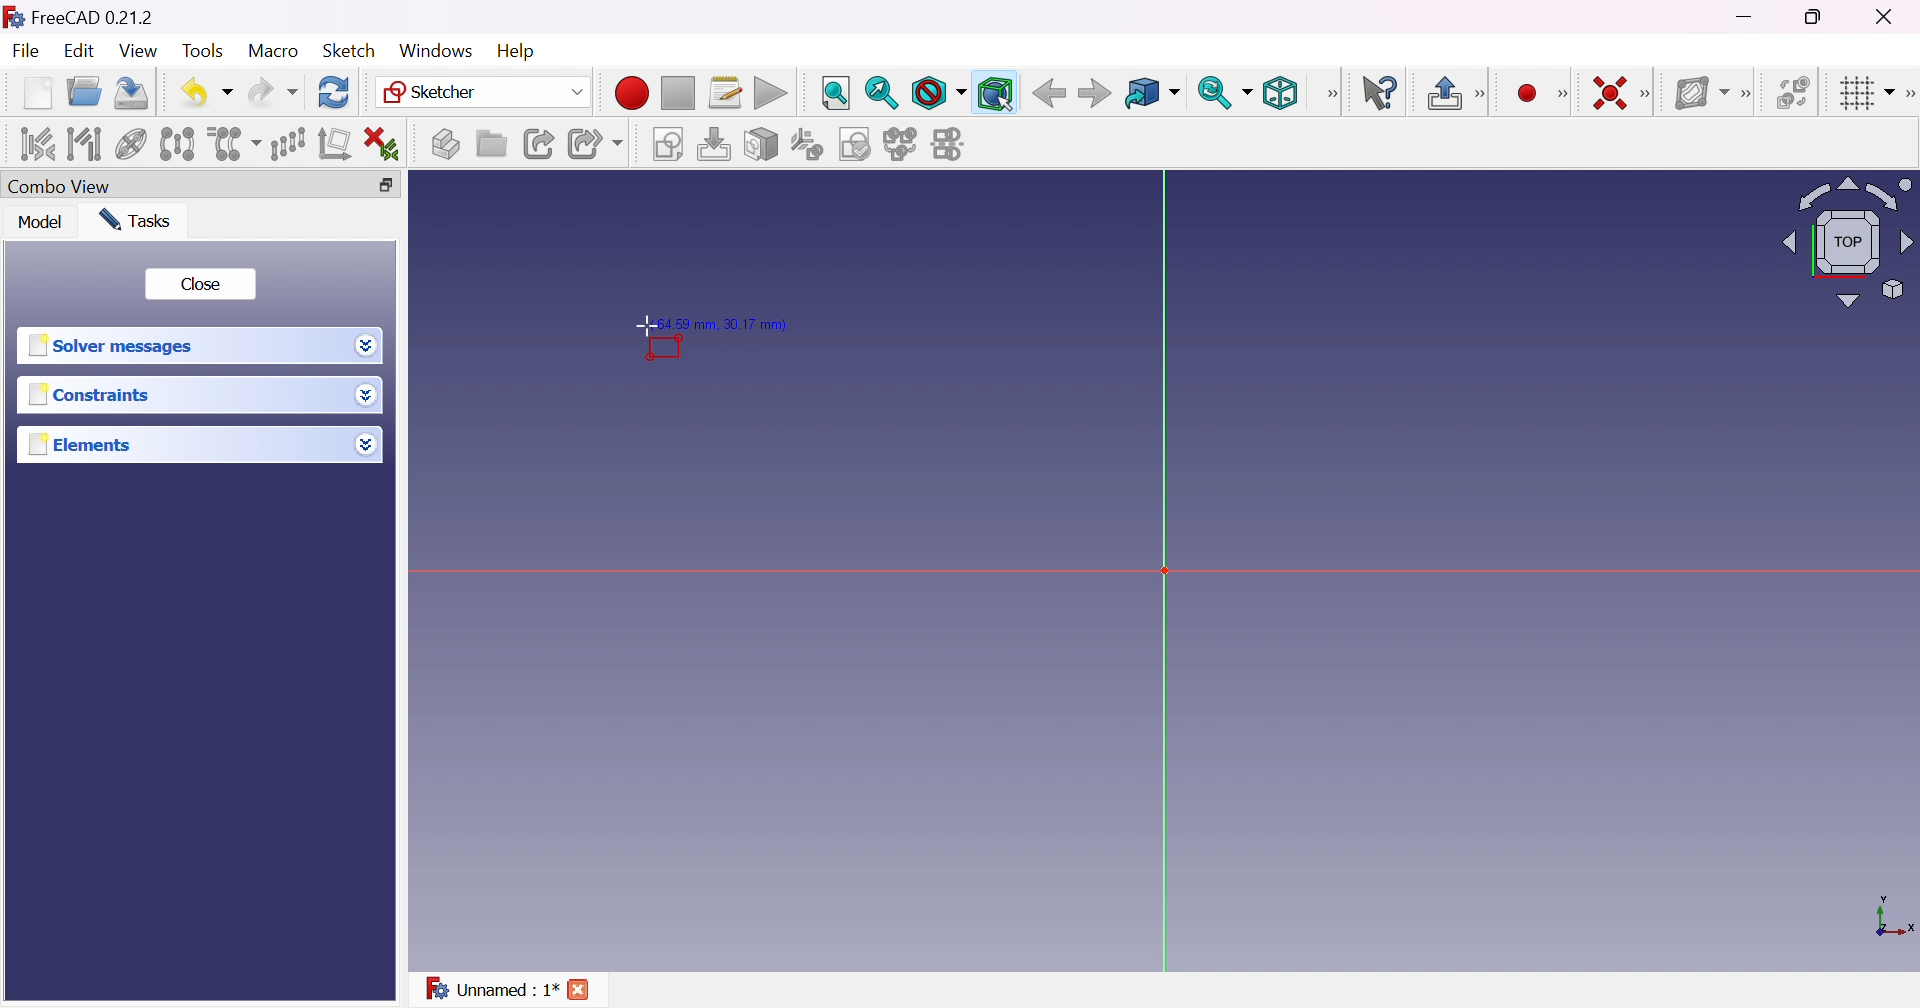  What do you see at coordinates (518, 52) in the screenshot?
I see `Help` at bounding box center [518, 52].